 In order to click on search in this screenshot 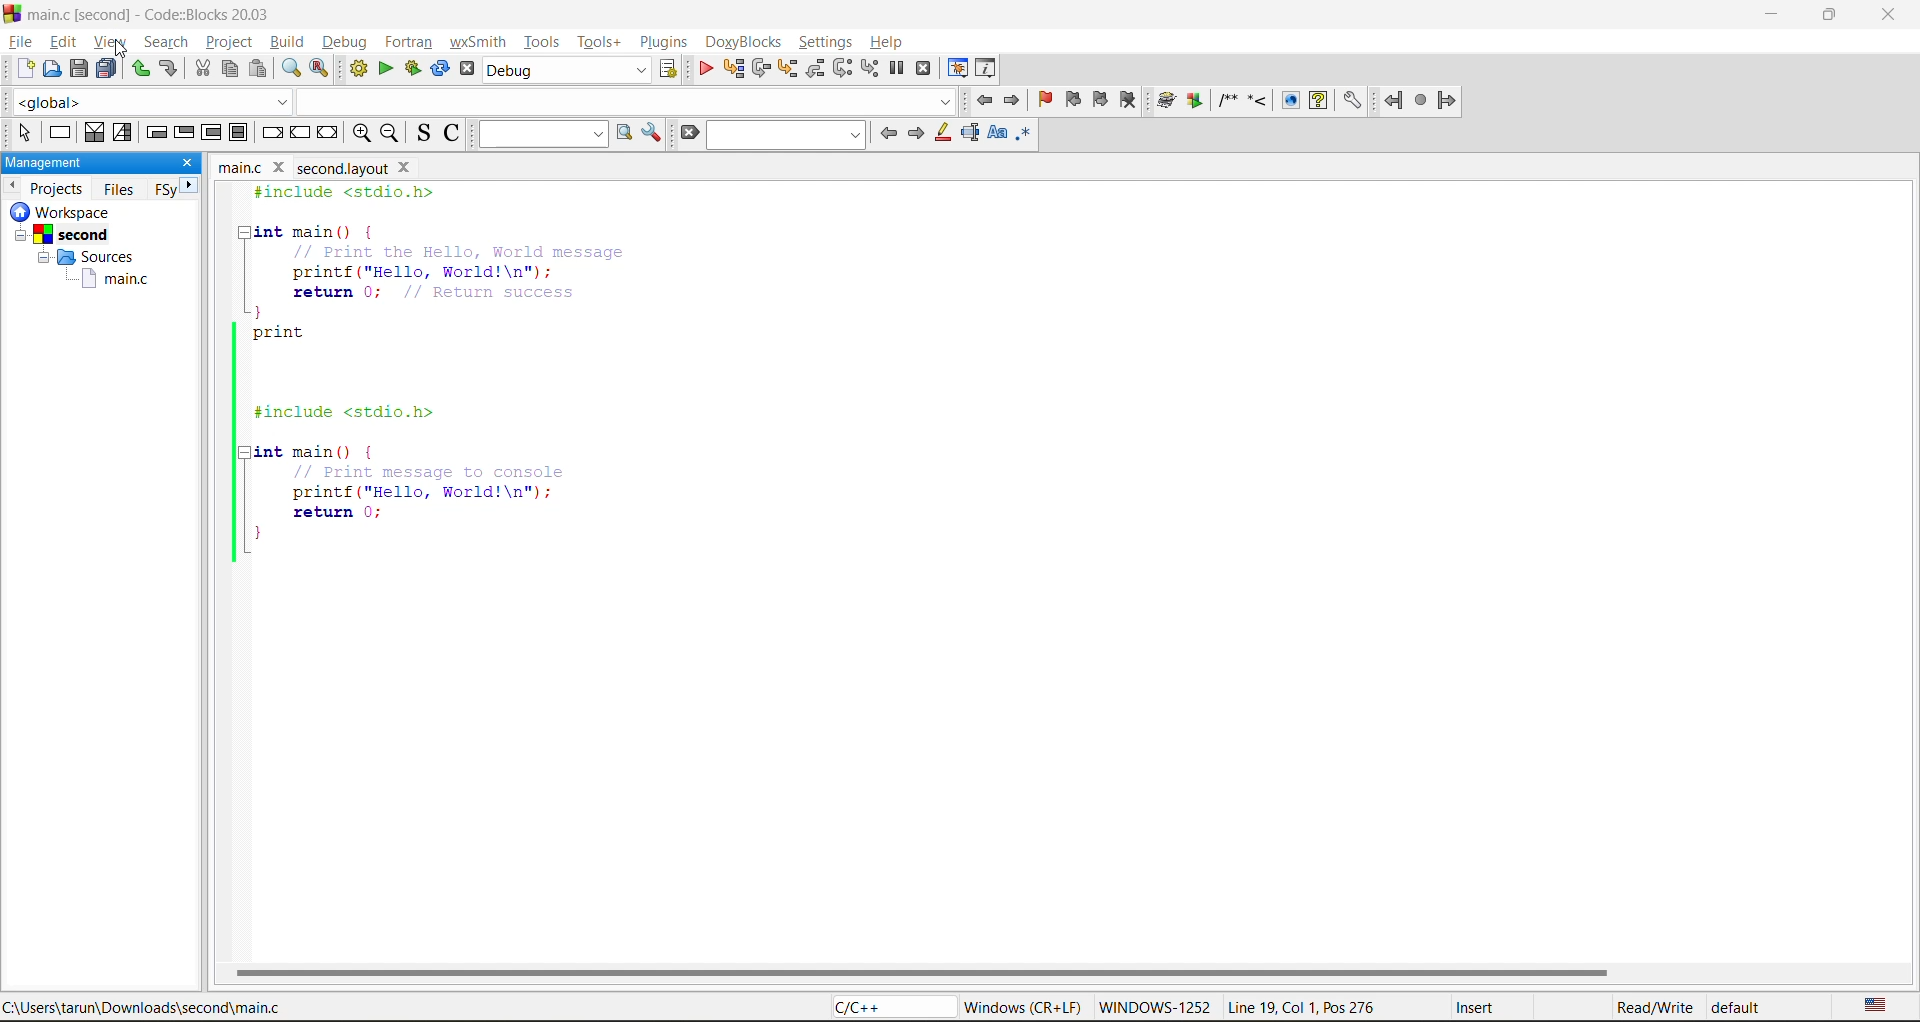, I will do `click(162, 44)`.